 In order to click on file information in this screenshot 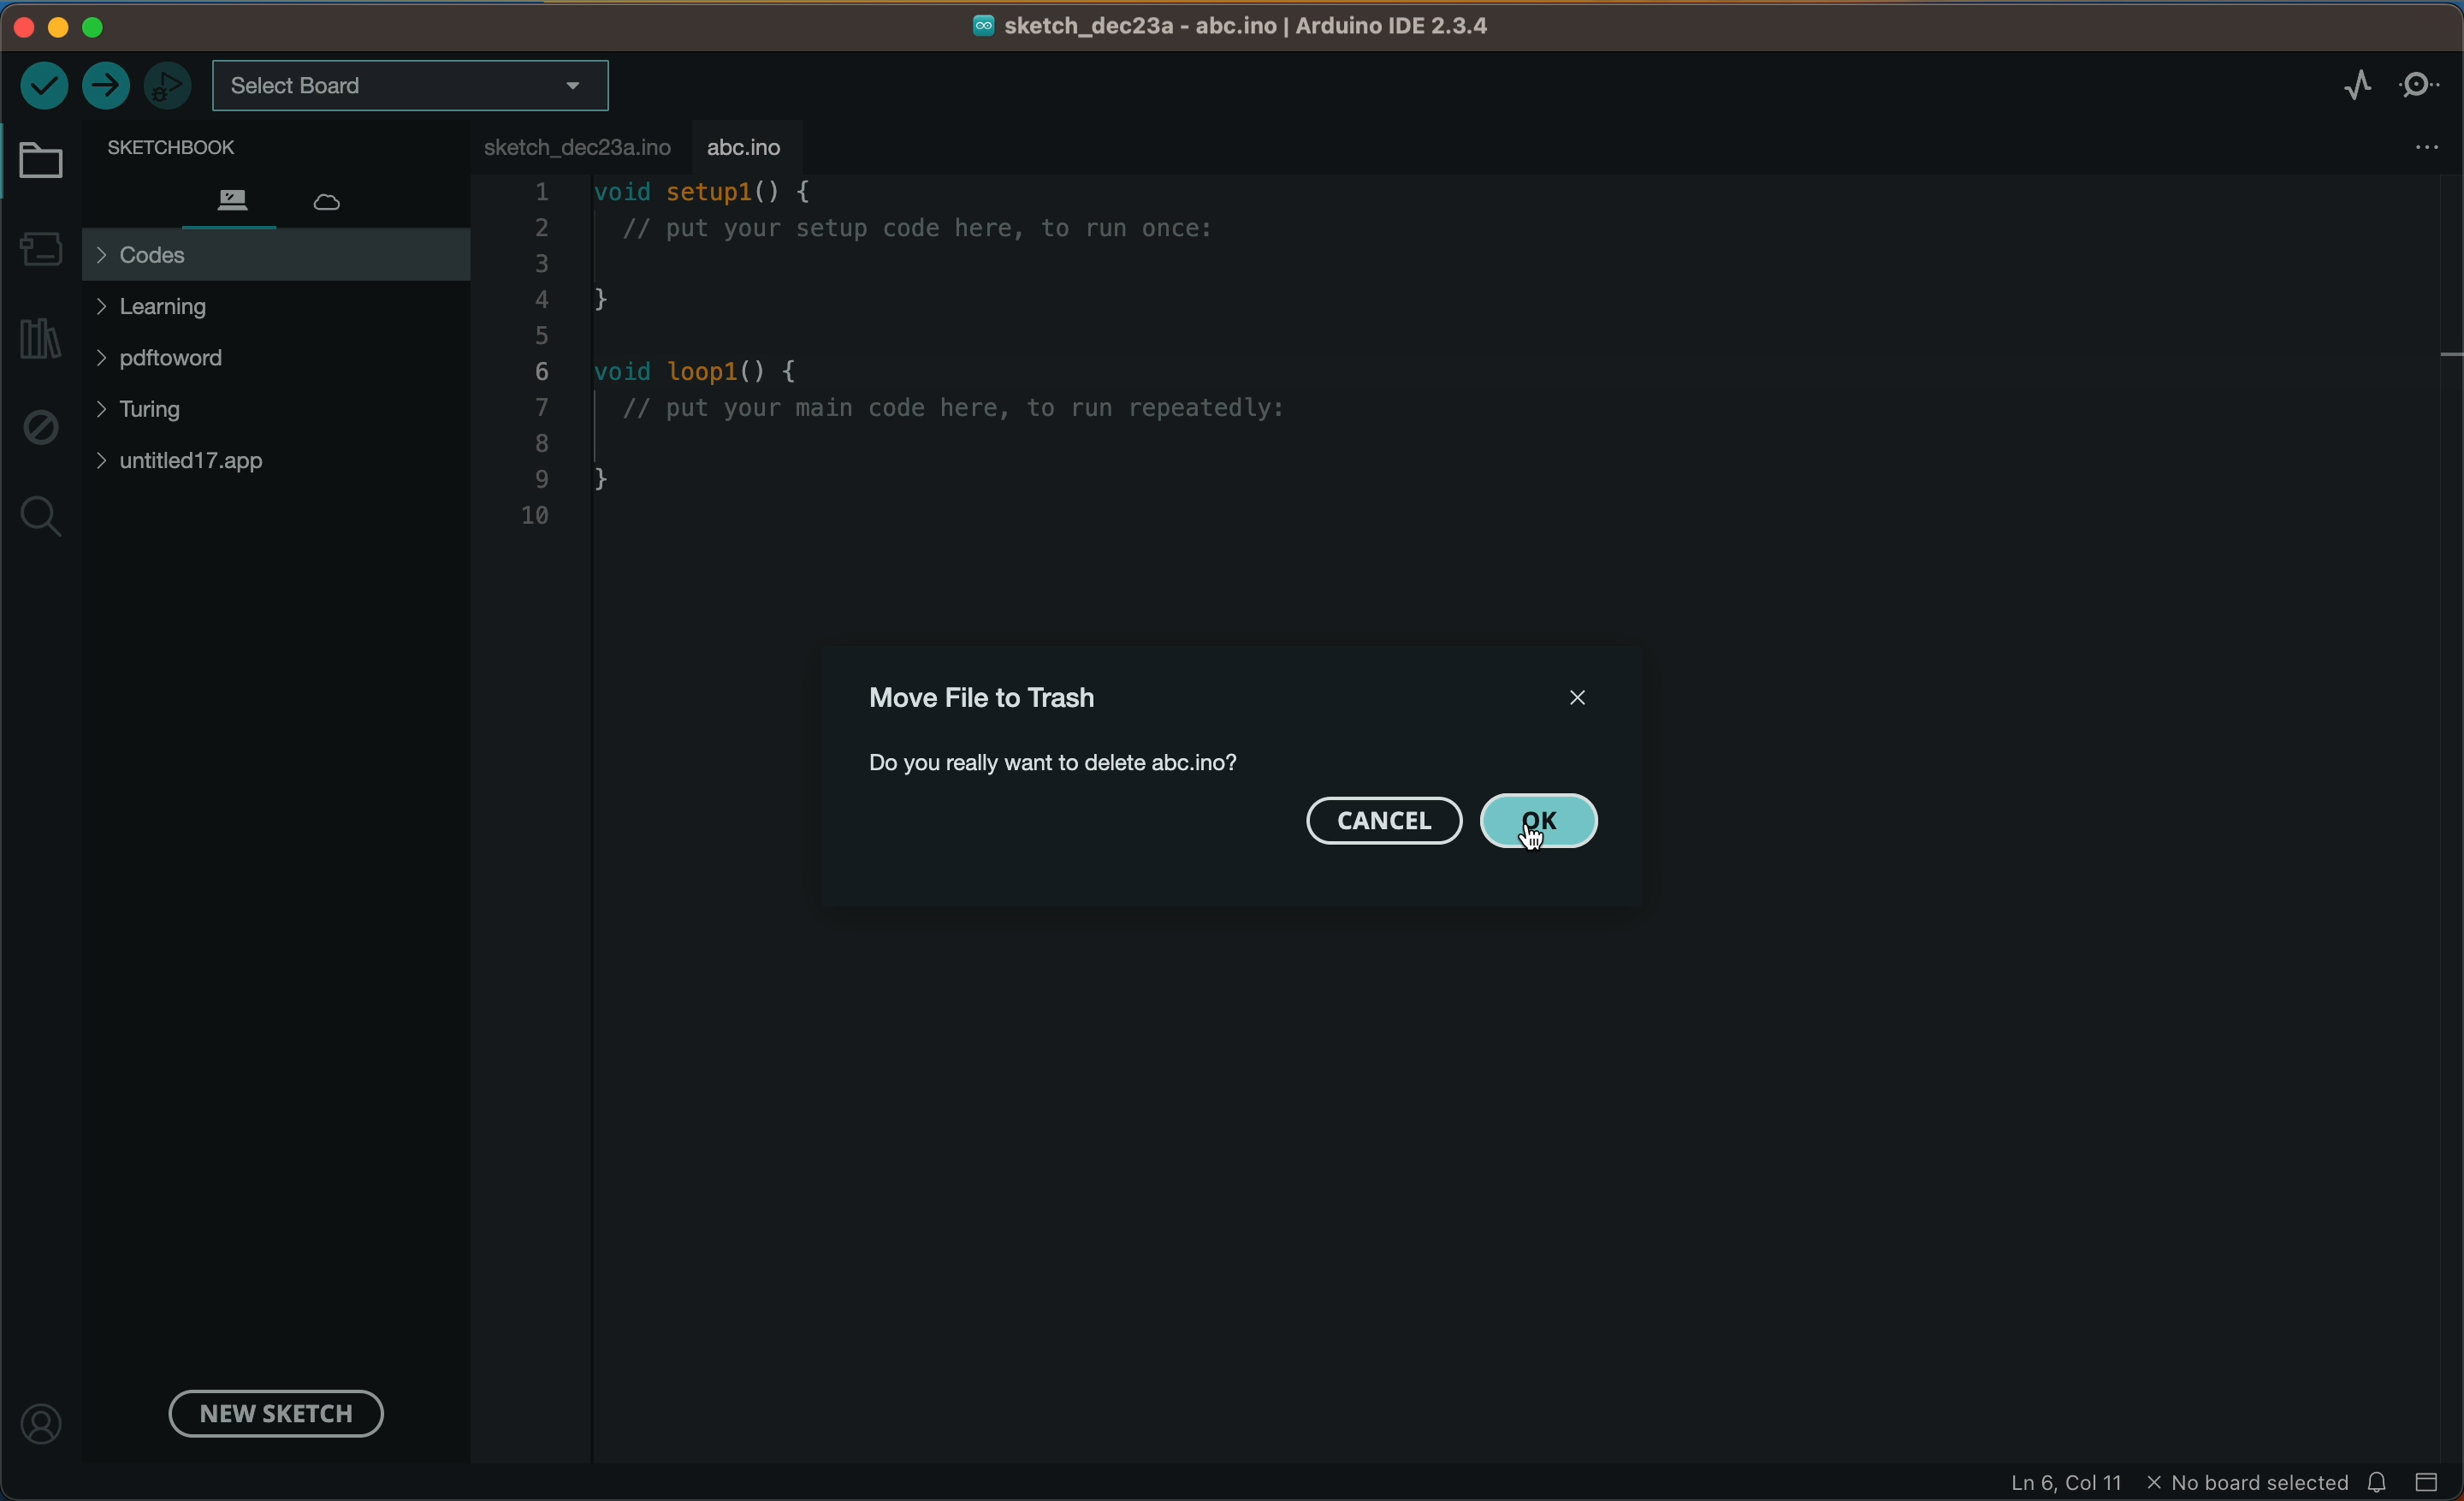, I will do `click(2172, 1482)`.